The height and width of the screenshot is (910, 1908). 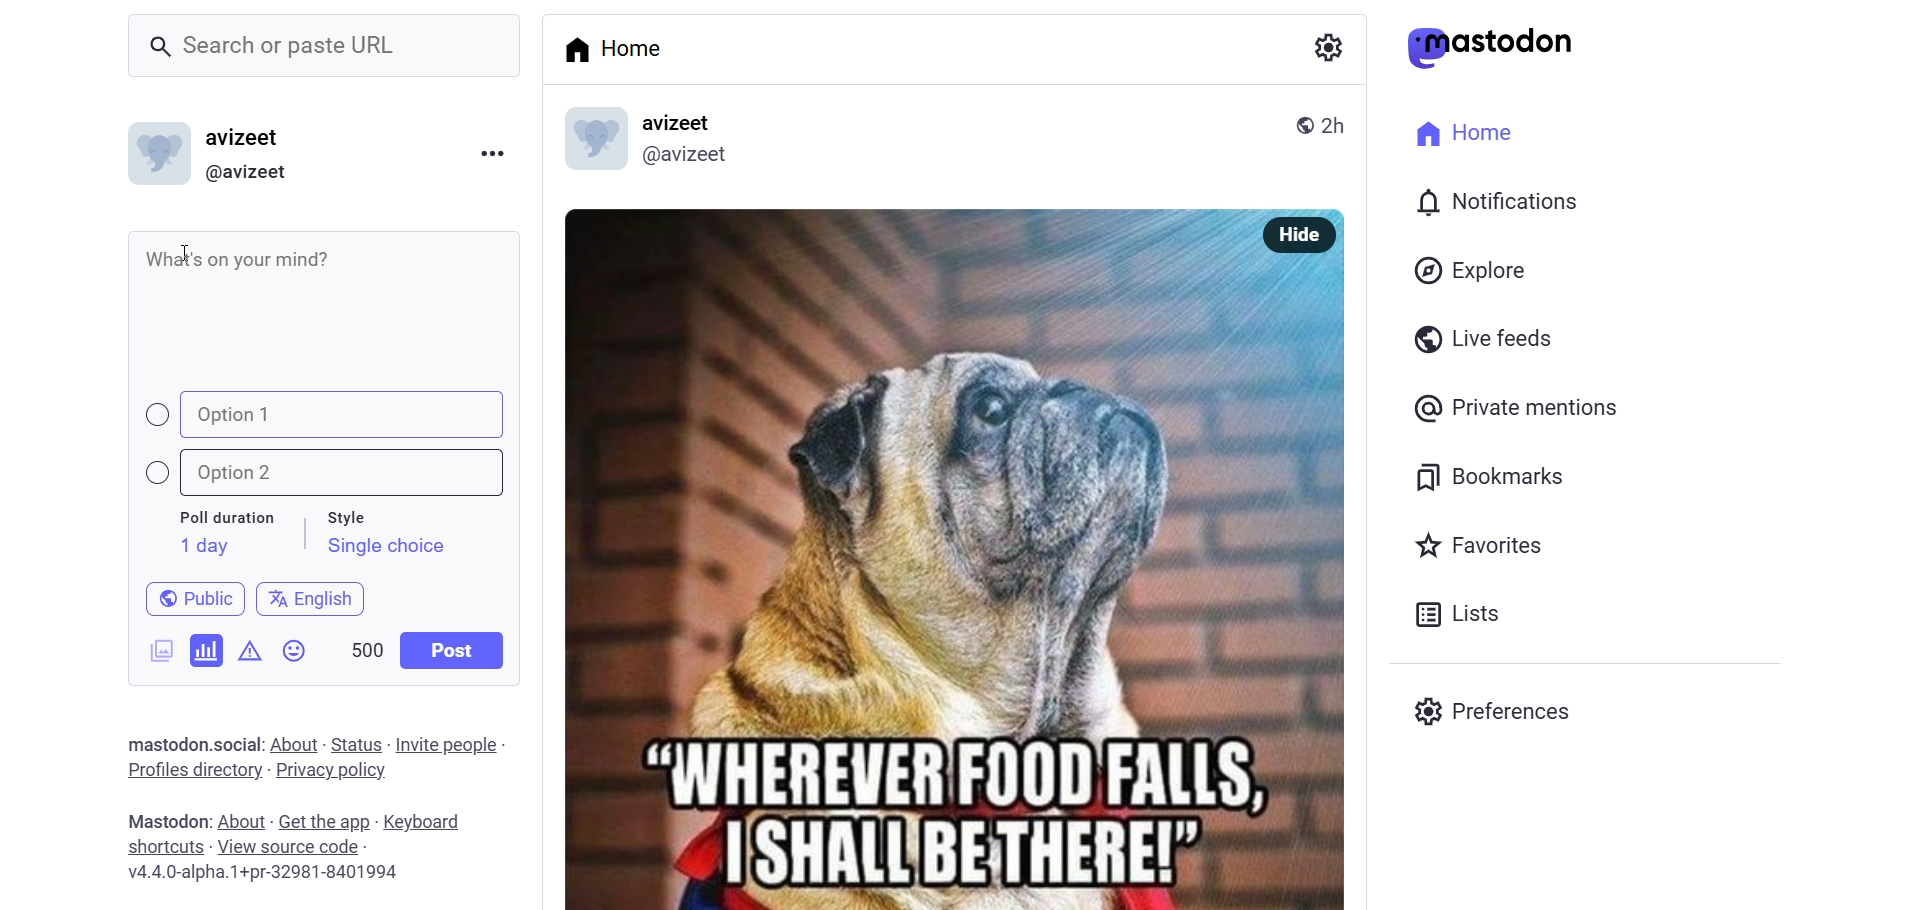 I want to click on explore, so click(x=1474, y=270).